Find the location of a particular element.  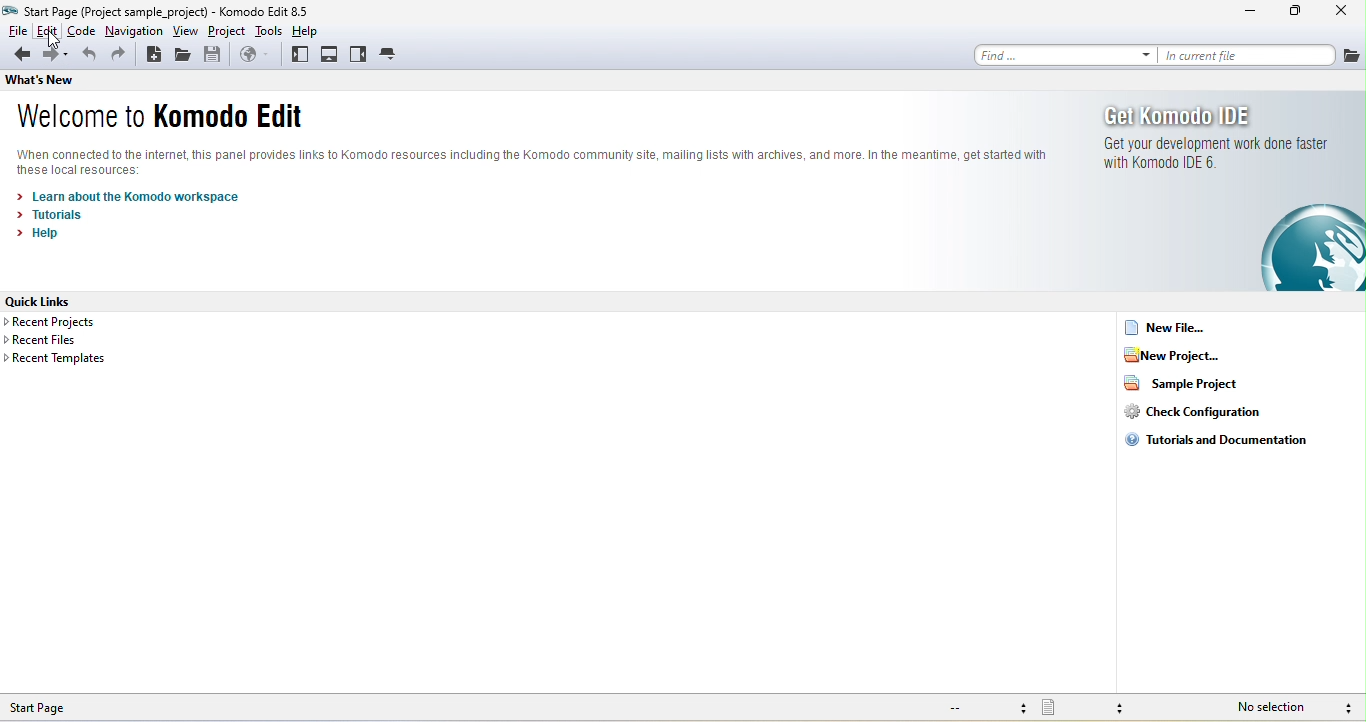

file type is located at coordinates (1092, 707).